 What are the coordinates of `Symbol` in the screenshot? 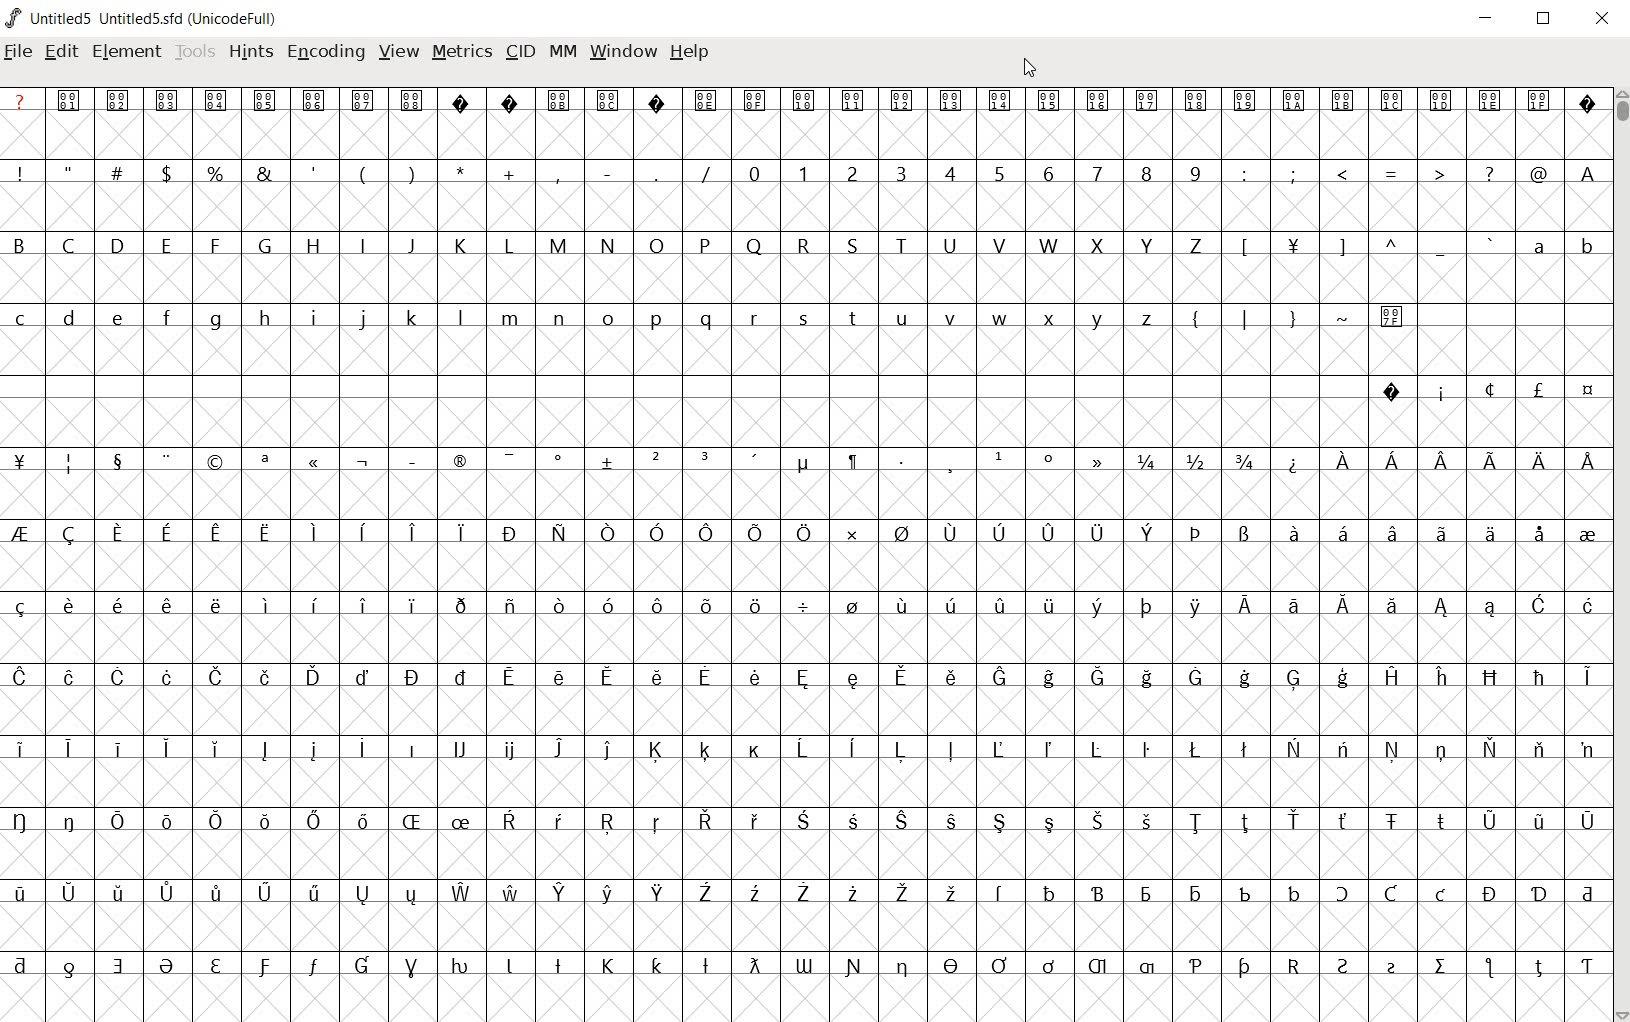 It's located at (1539, 964).